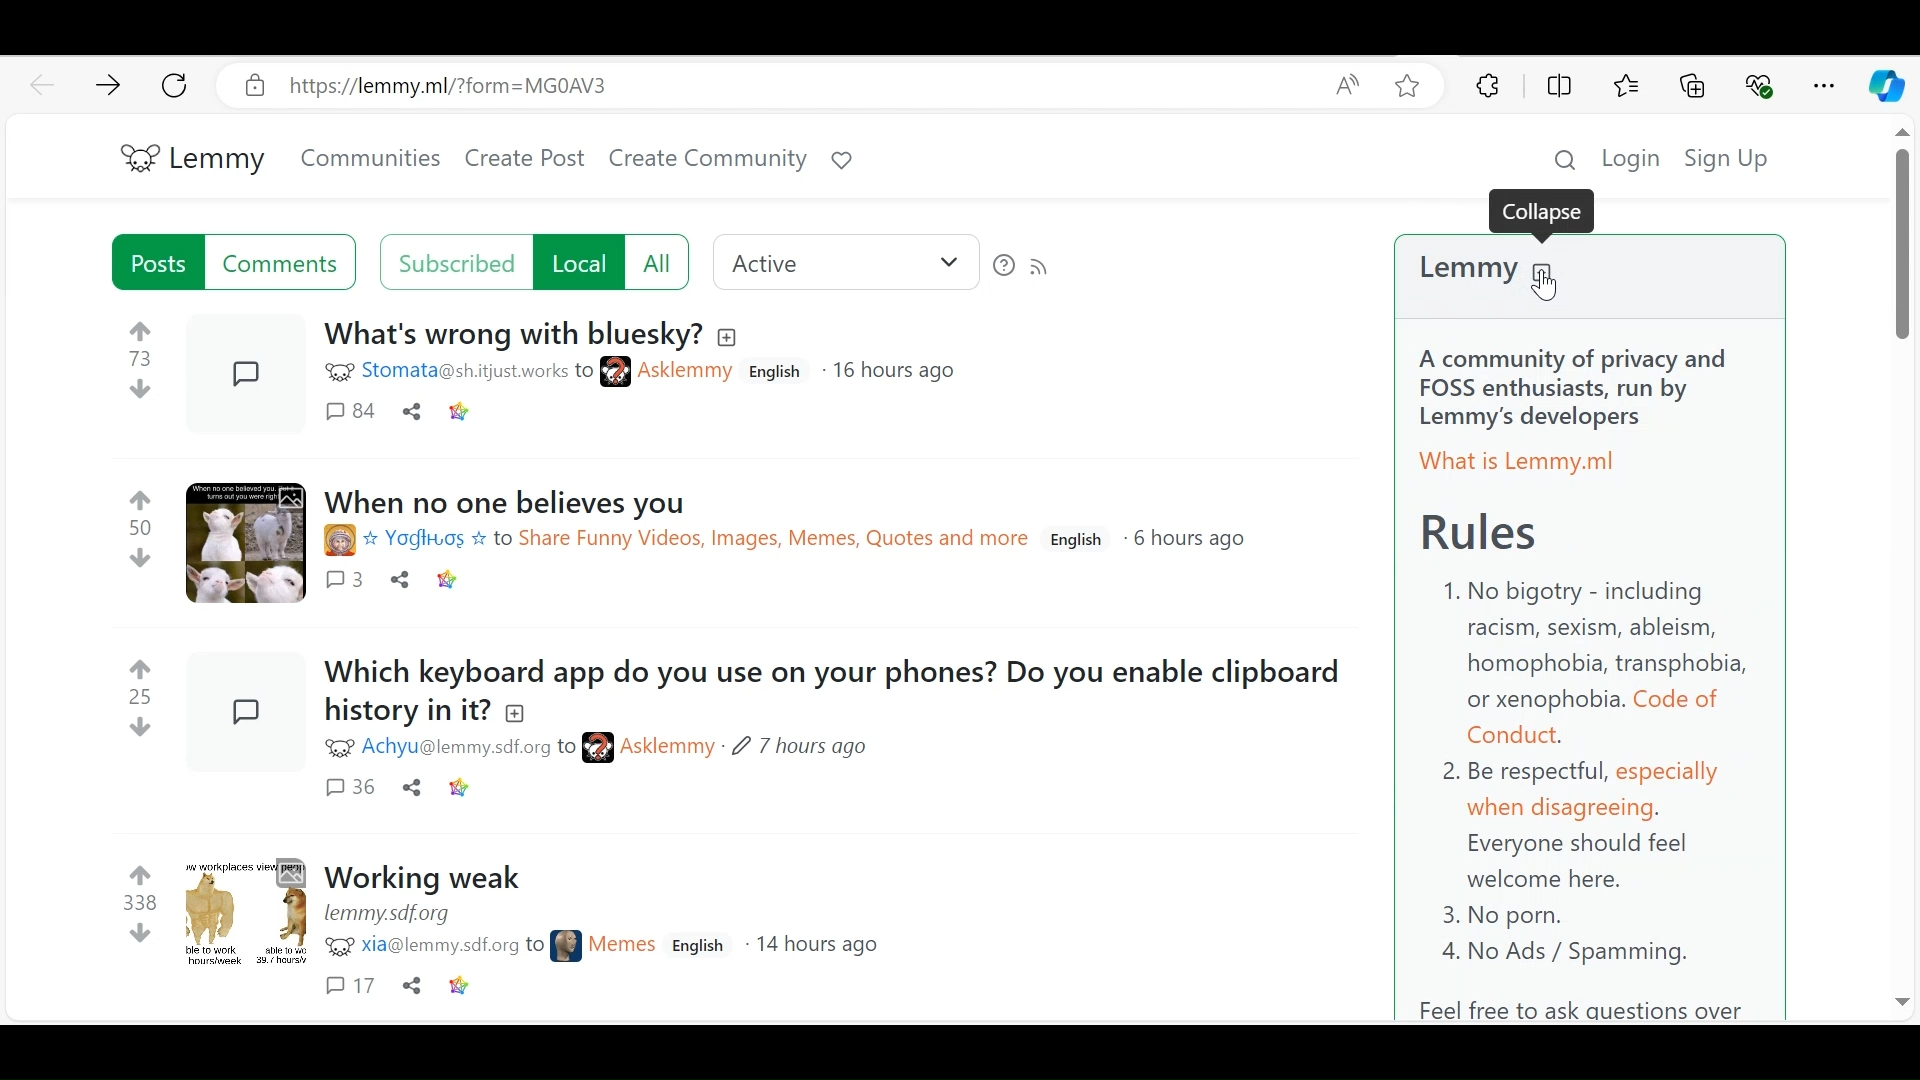 Image resolution: width=1920 pixels, height=1080 pixels. What do you see at coordinates (242, 368) in the screenshot?
I see `Post` at bounding box center [242, 368].